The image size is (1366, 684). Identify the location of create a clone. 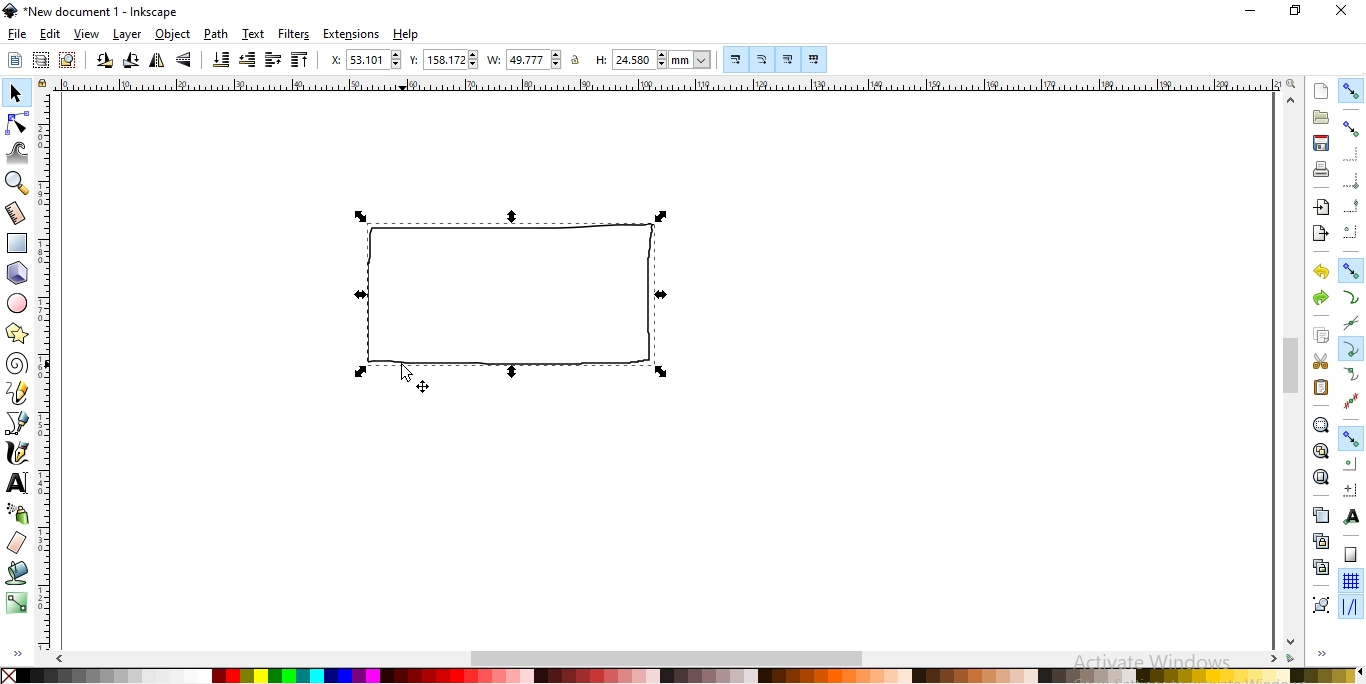
(1319, 541).